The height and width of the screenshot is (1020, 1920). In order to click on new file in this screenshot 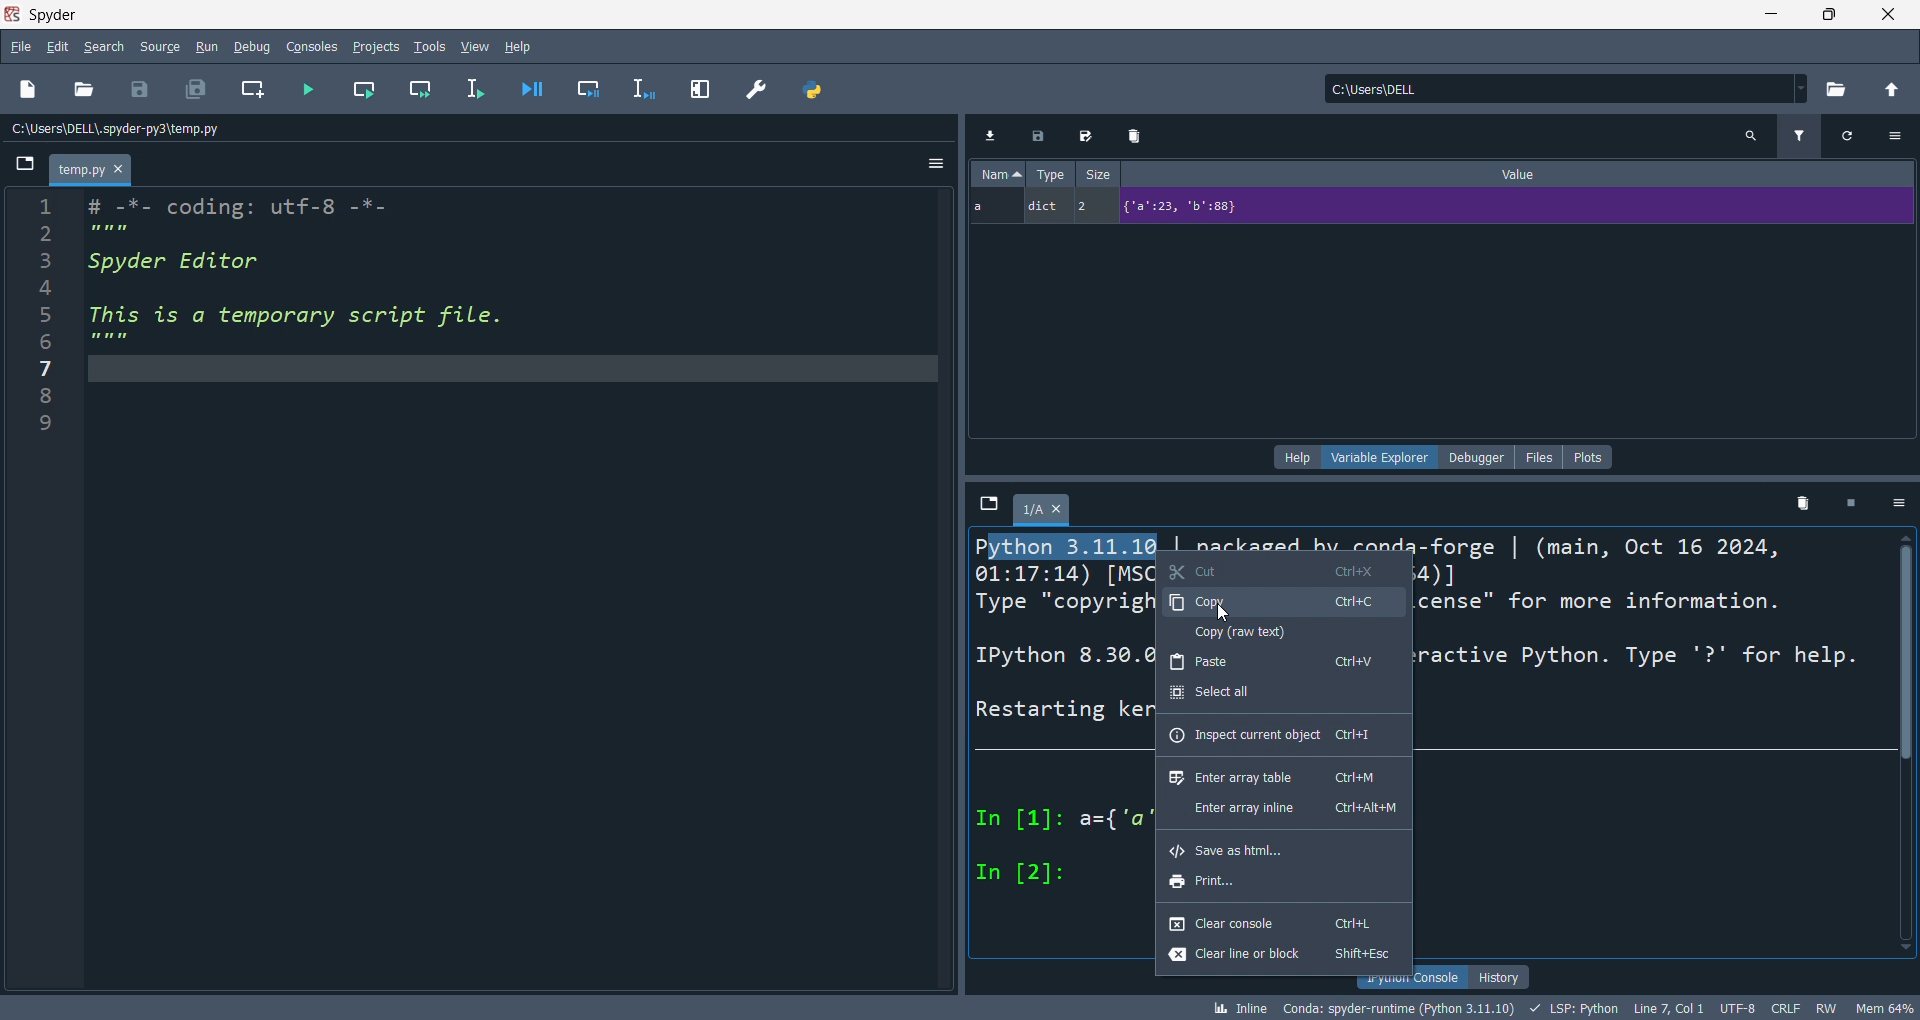, I will do `click(29, 87)`.